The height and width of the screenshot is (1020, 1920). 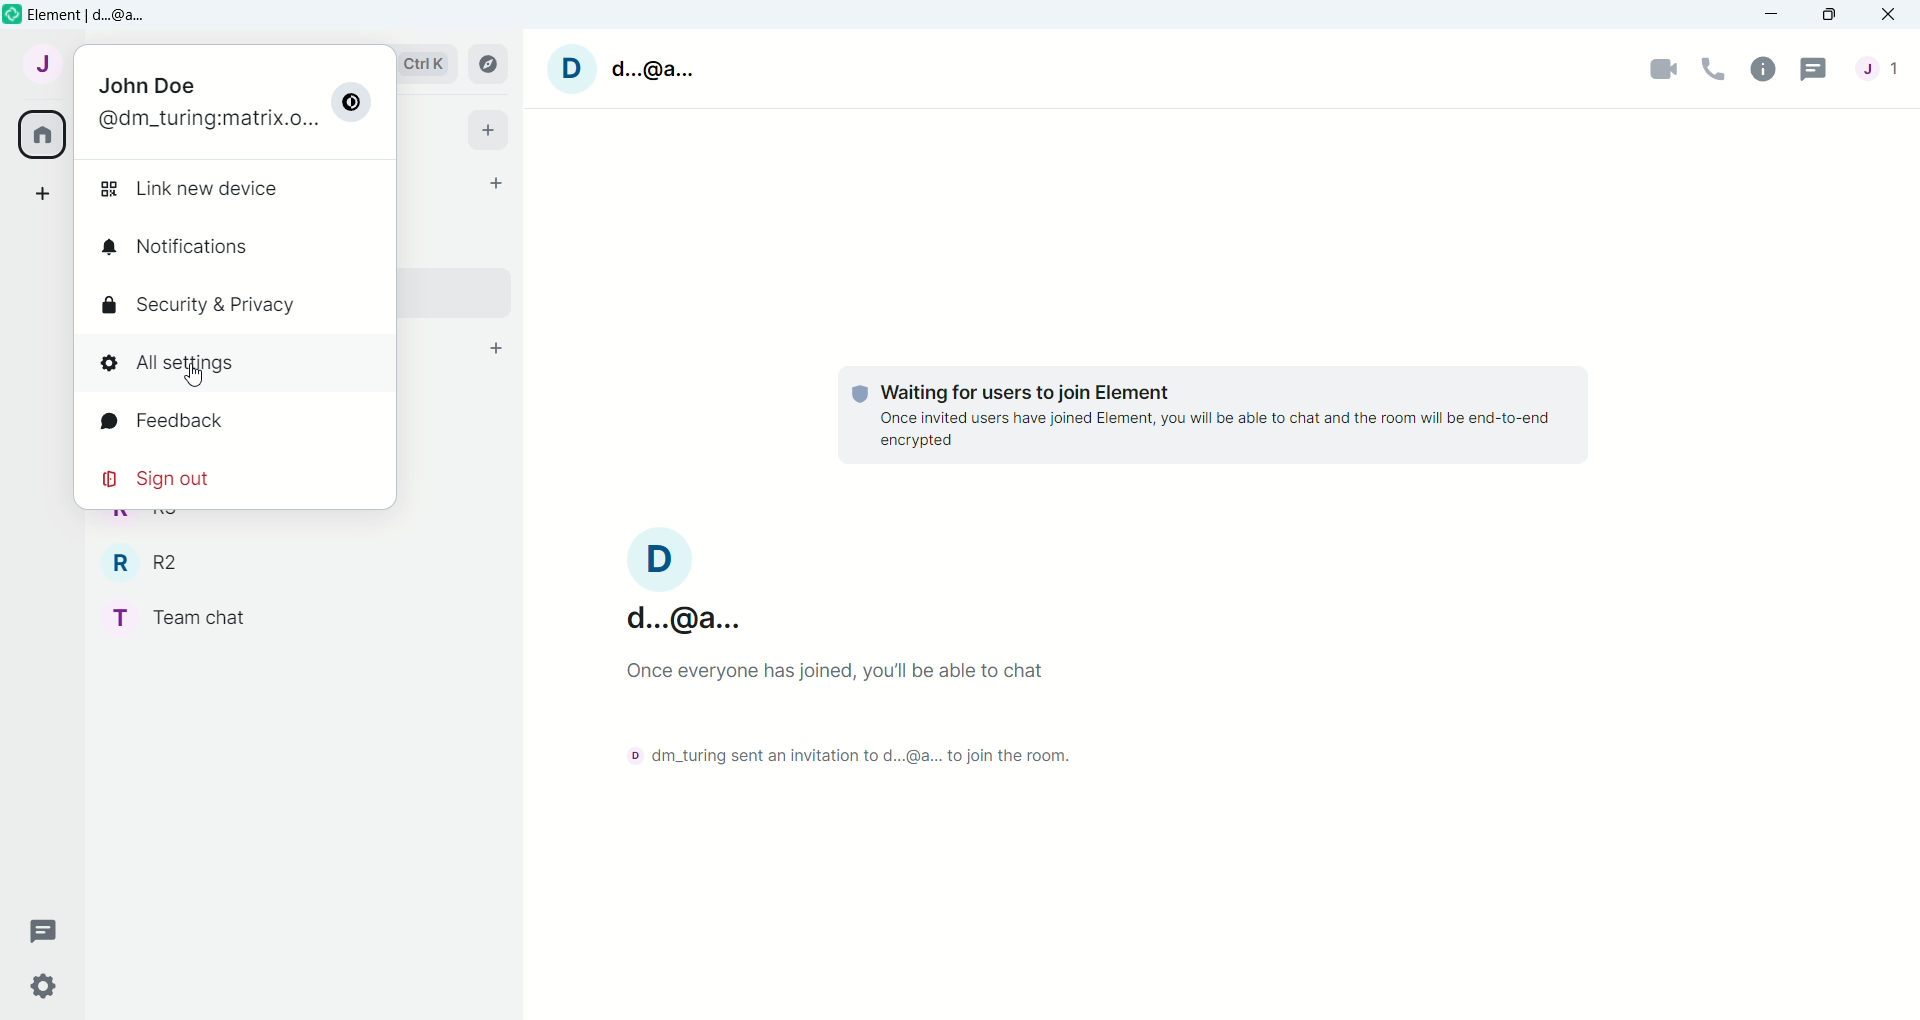 What do you see at coordinates (497, 348) in the screenshot?
I see `Add room` at bounding box center [497, 348].